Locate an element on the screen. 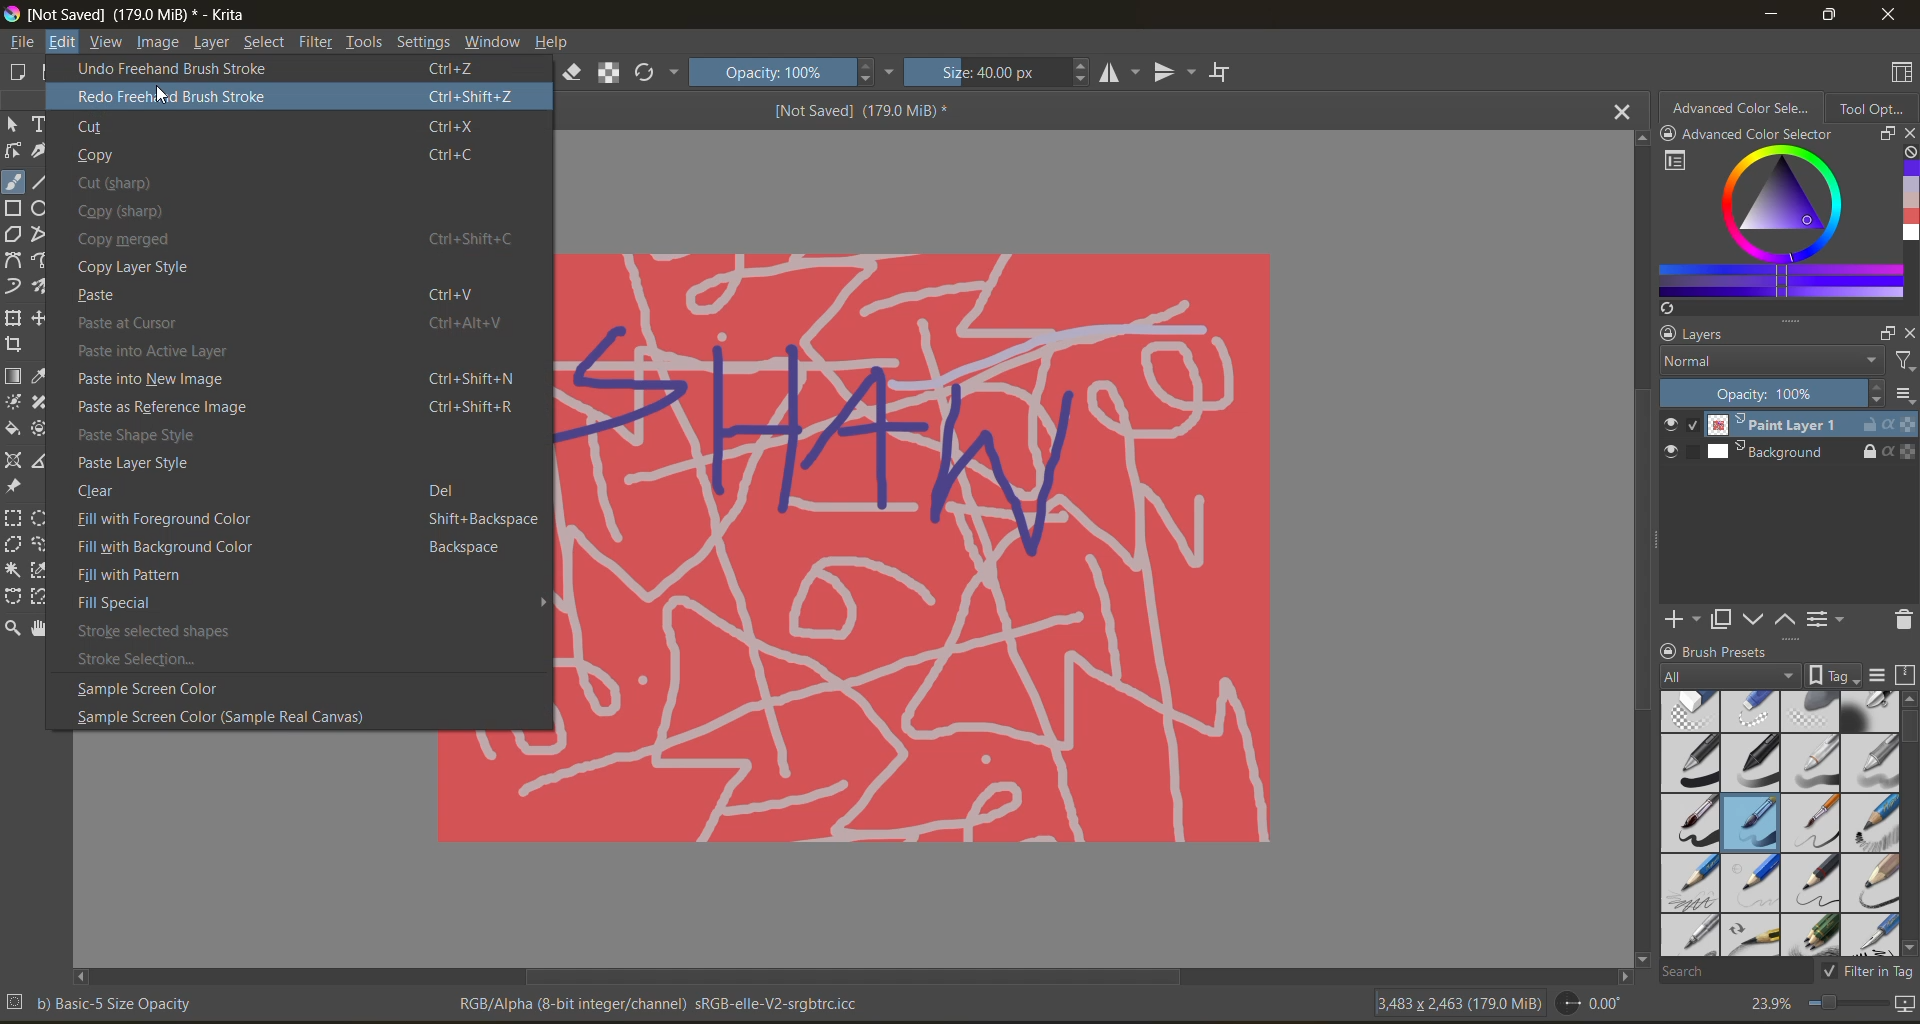  filters is located at coordinates (315, 42).